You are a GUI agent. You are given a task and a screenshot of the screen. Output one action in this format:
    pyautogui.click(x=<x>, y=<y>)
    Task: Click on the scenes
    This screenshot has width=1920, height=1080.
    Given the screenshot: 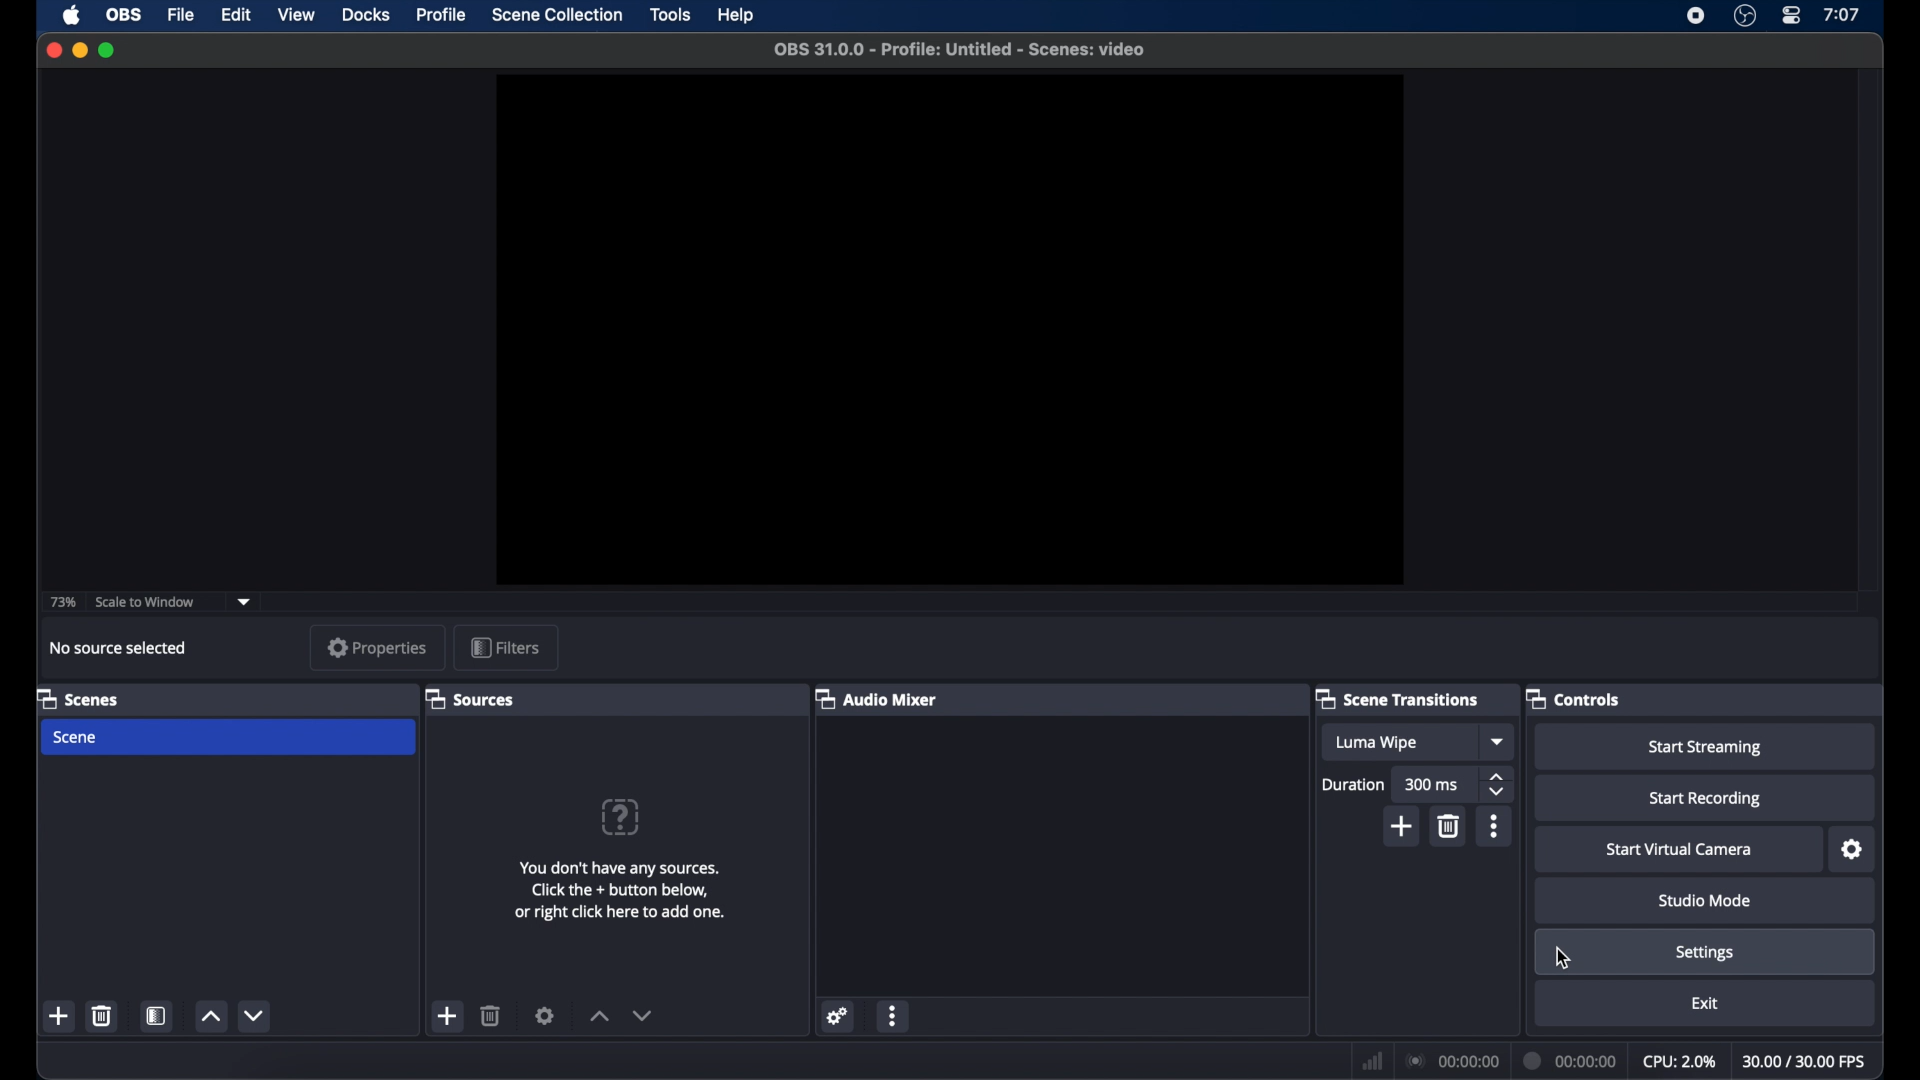 What is the action you would take?
    pyautogui.click(x=77, y=699)
    